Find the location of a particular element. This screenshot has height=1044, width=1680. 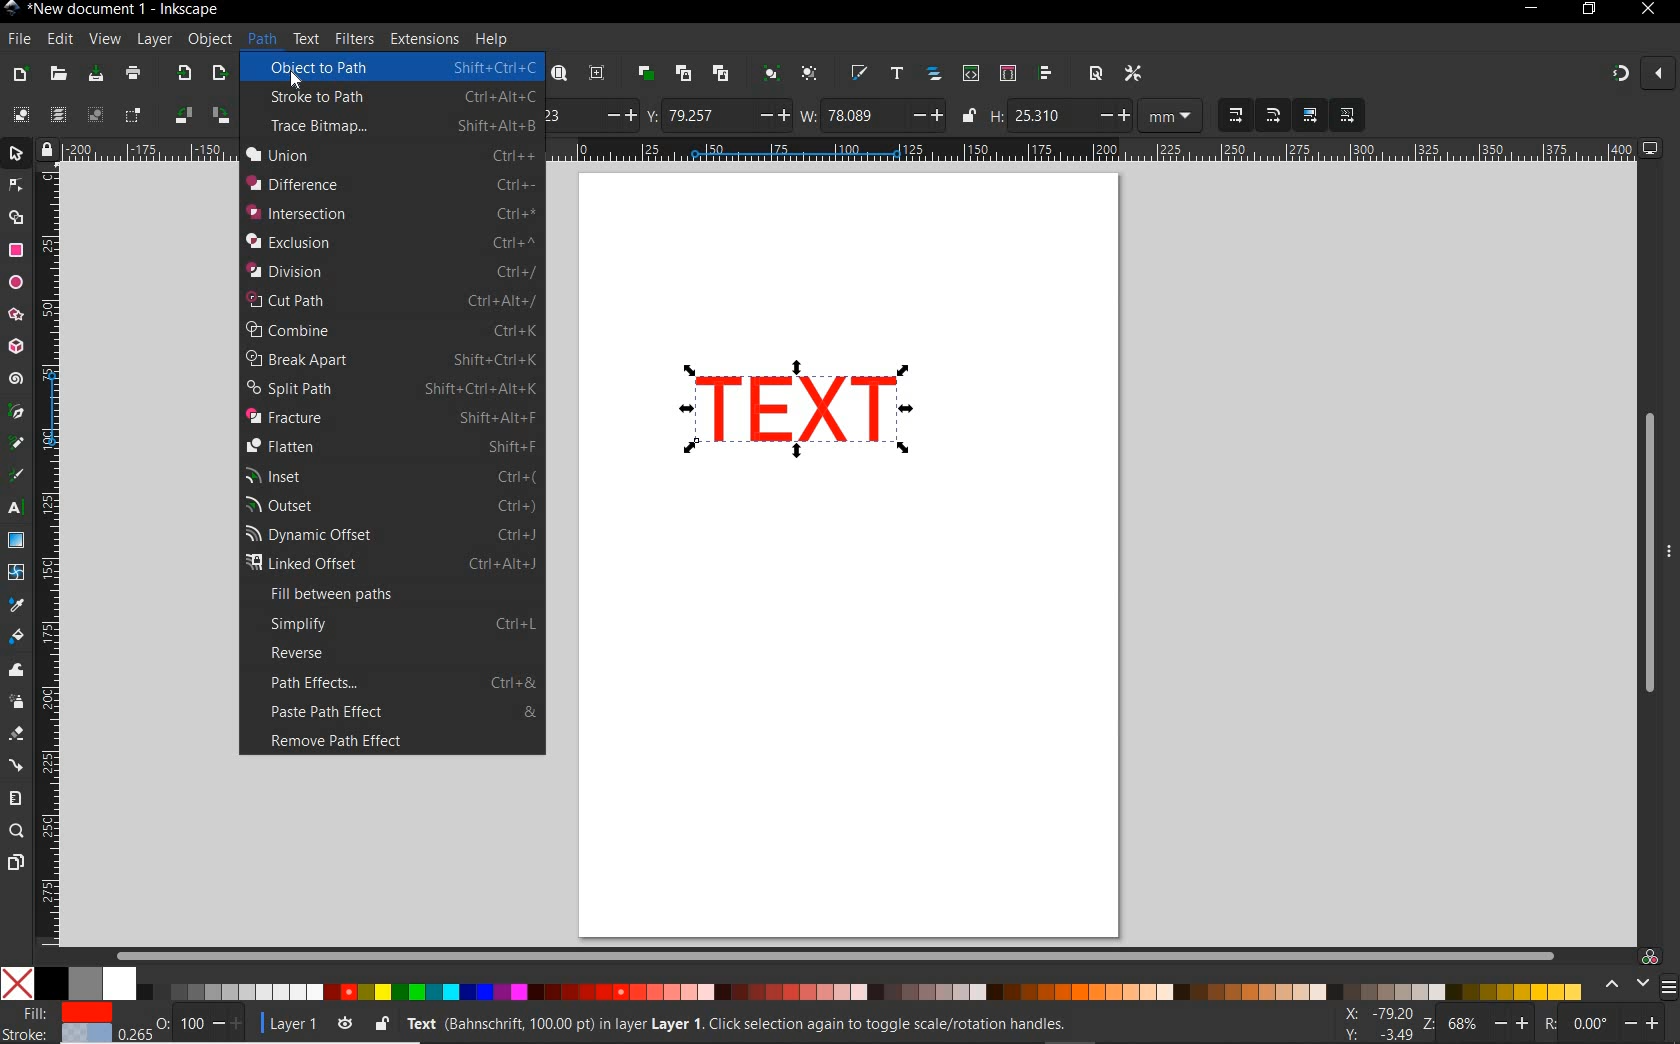

IMPORT is located at coordinates (181, 74).